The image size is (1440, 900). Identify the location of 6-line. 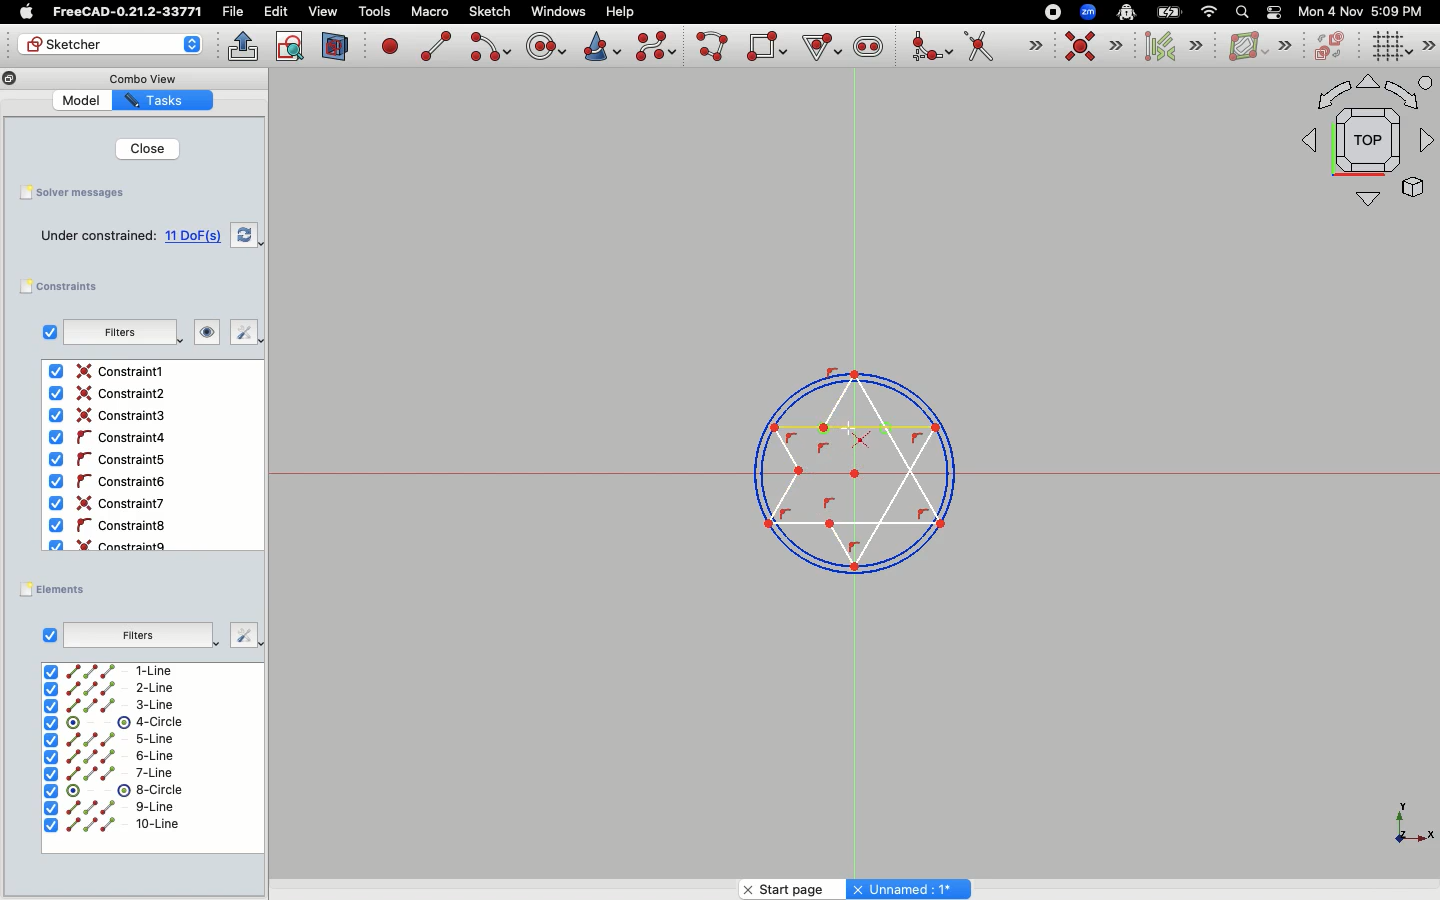
(108, 757).